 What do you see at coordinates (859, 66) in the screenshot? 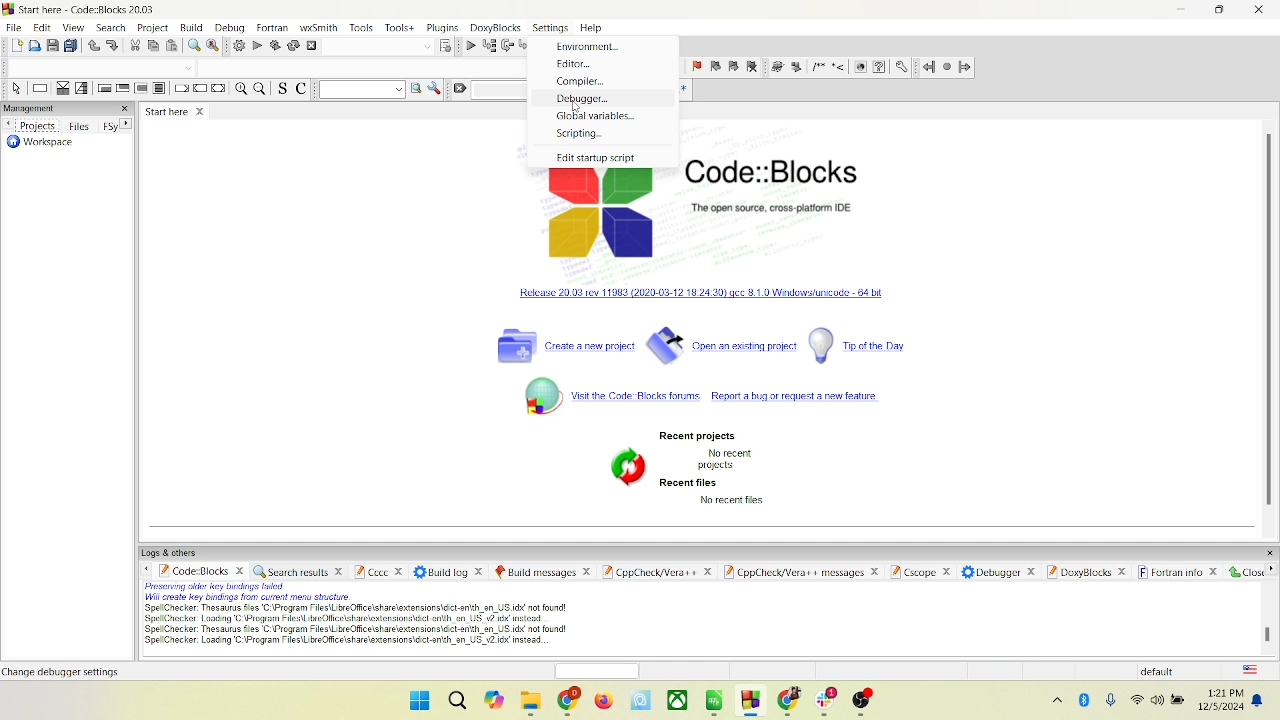
I see `web` at bounding box center [859, 66].